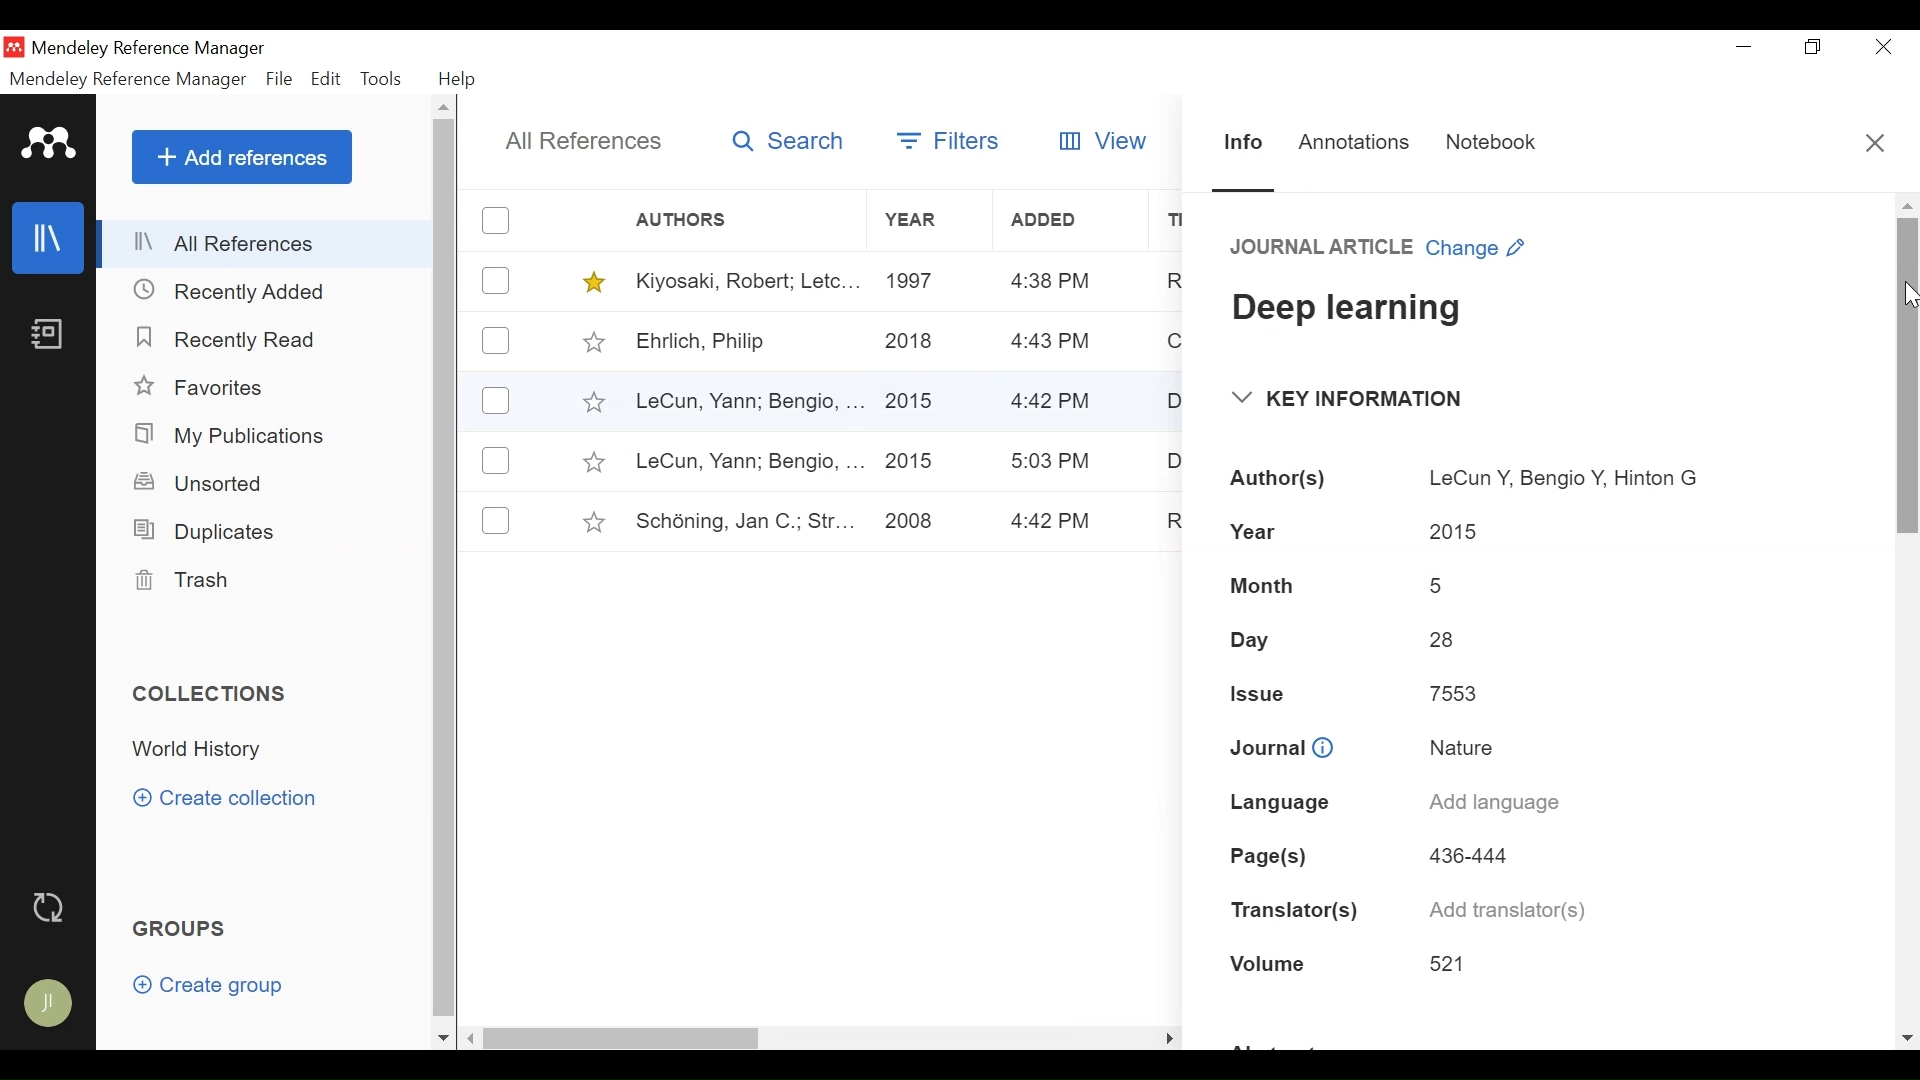  I want to click on 5:03 PM, so click(1052, 461).